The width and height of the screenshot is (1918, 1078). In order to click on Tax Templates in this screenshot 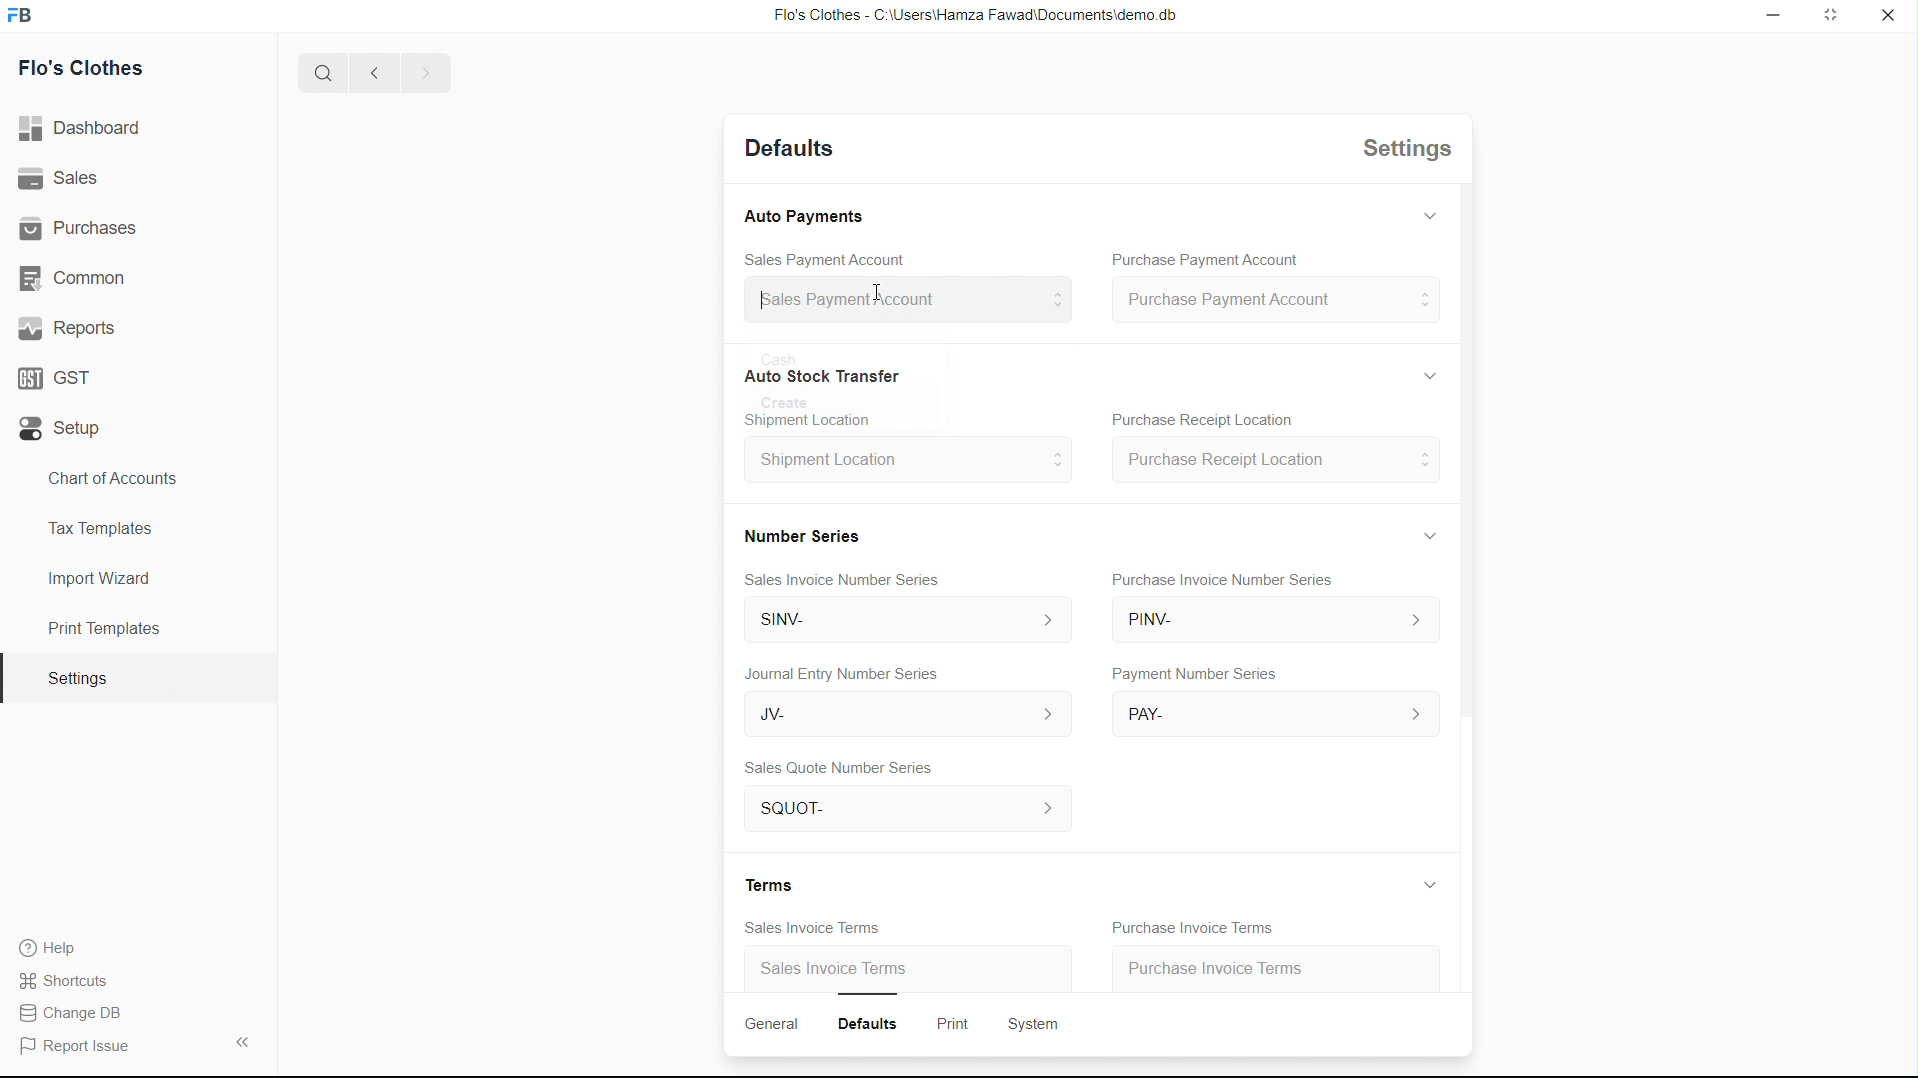, I will do `click(96, 525)`.